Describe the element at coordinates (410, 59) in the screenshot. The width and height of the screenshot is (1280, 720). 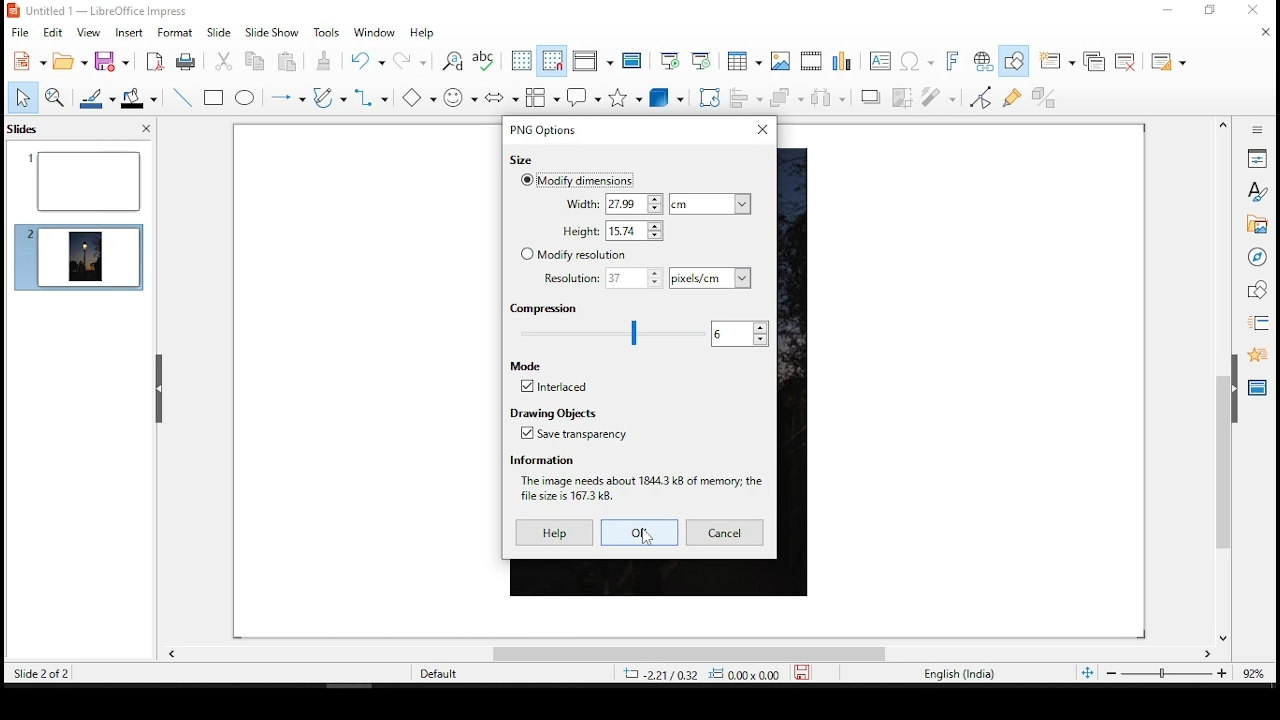
I see `redo` at that location.